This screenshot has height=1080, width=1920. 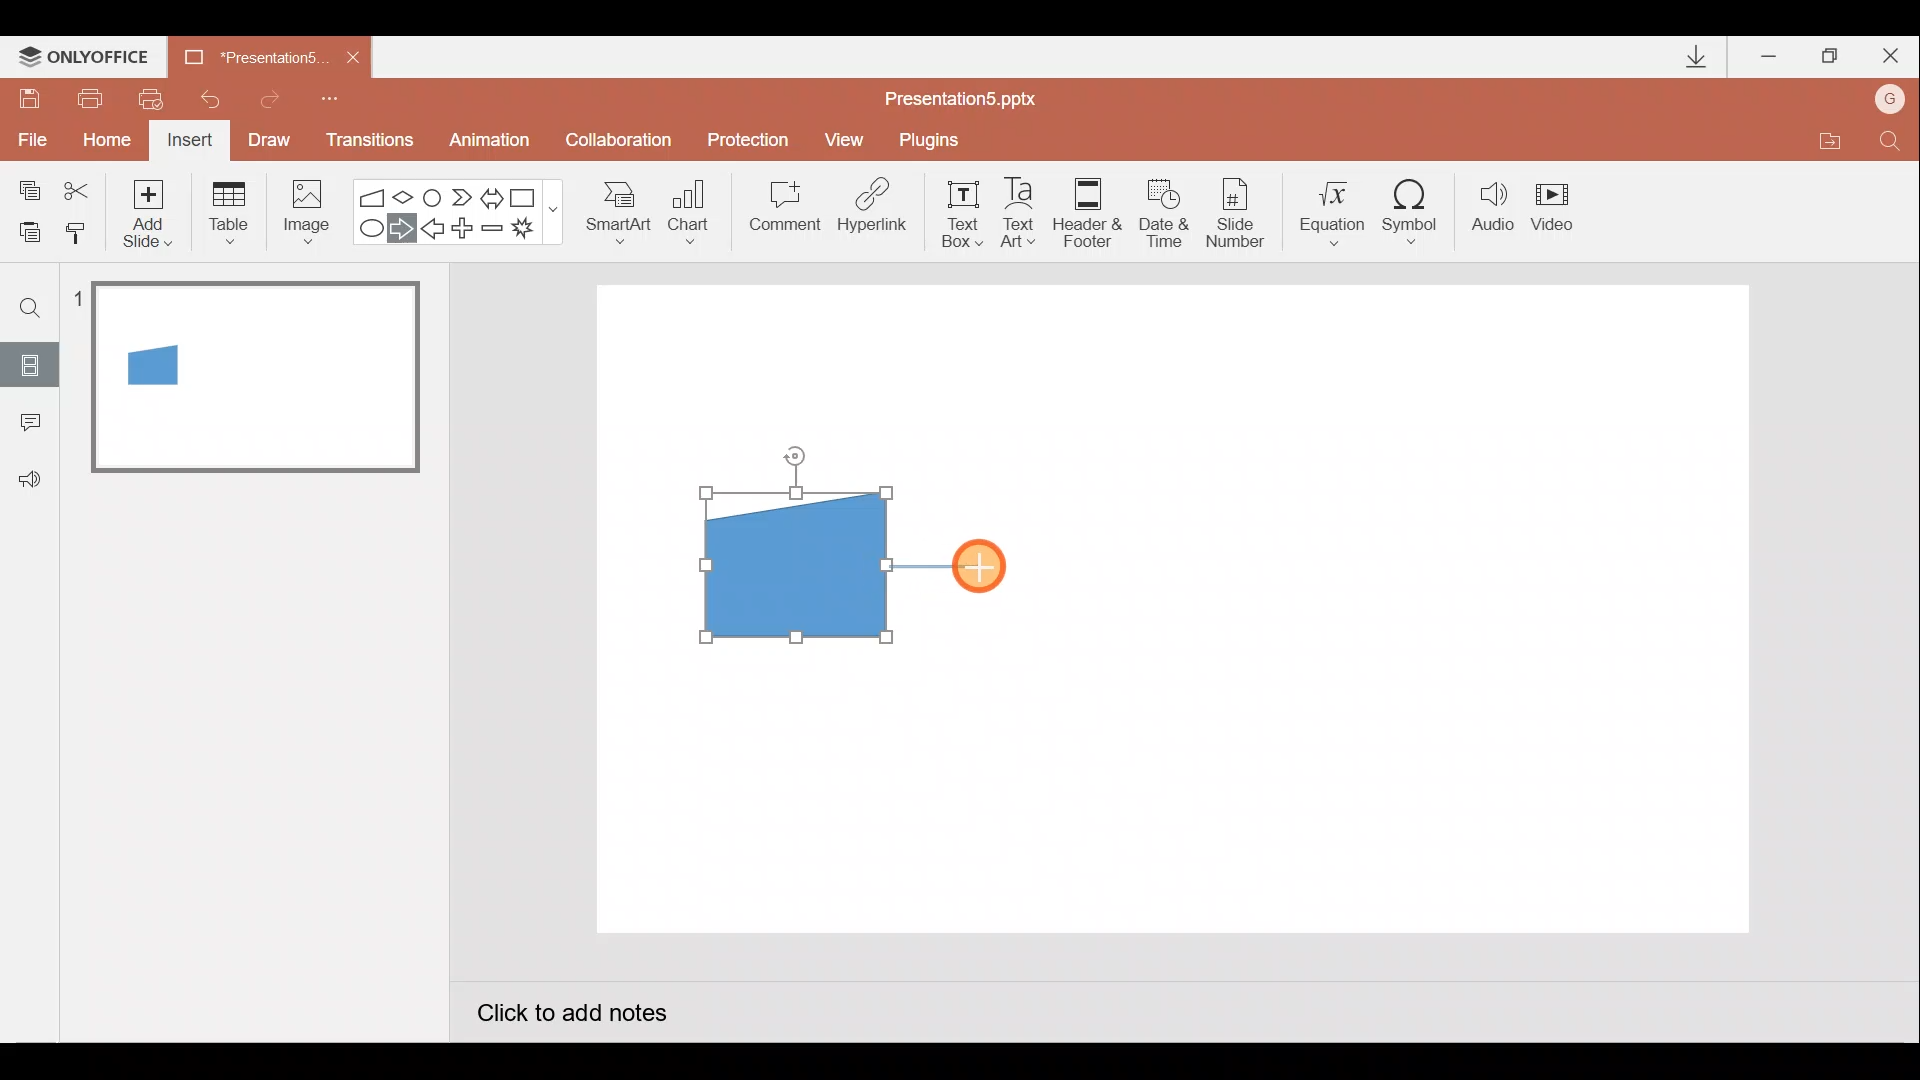 I want to click on Minimize, so click(x=1771, y=58).